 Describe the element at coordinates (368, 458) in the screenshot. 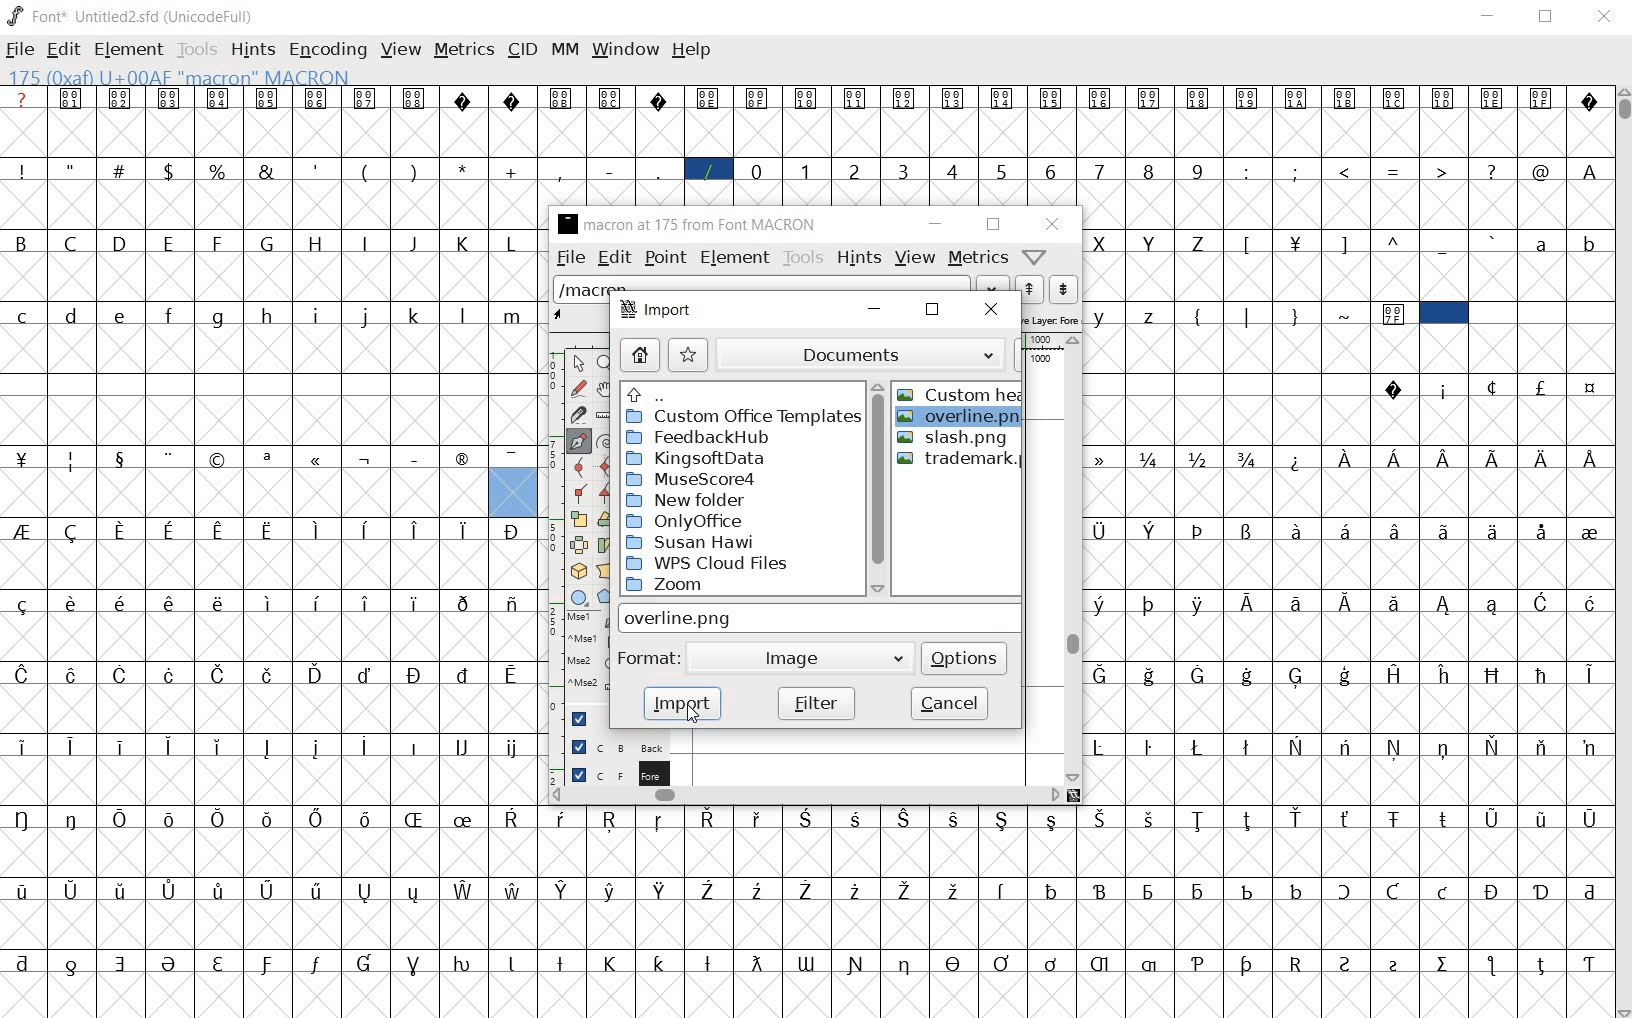

I see `Symbol` at that location.